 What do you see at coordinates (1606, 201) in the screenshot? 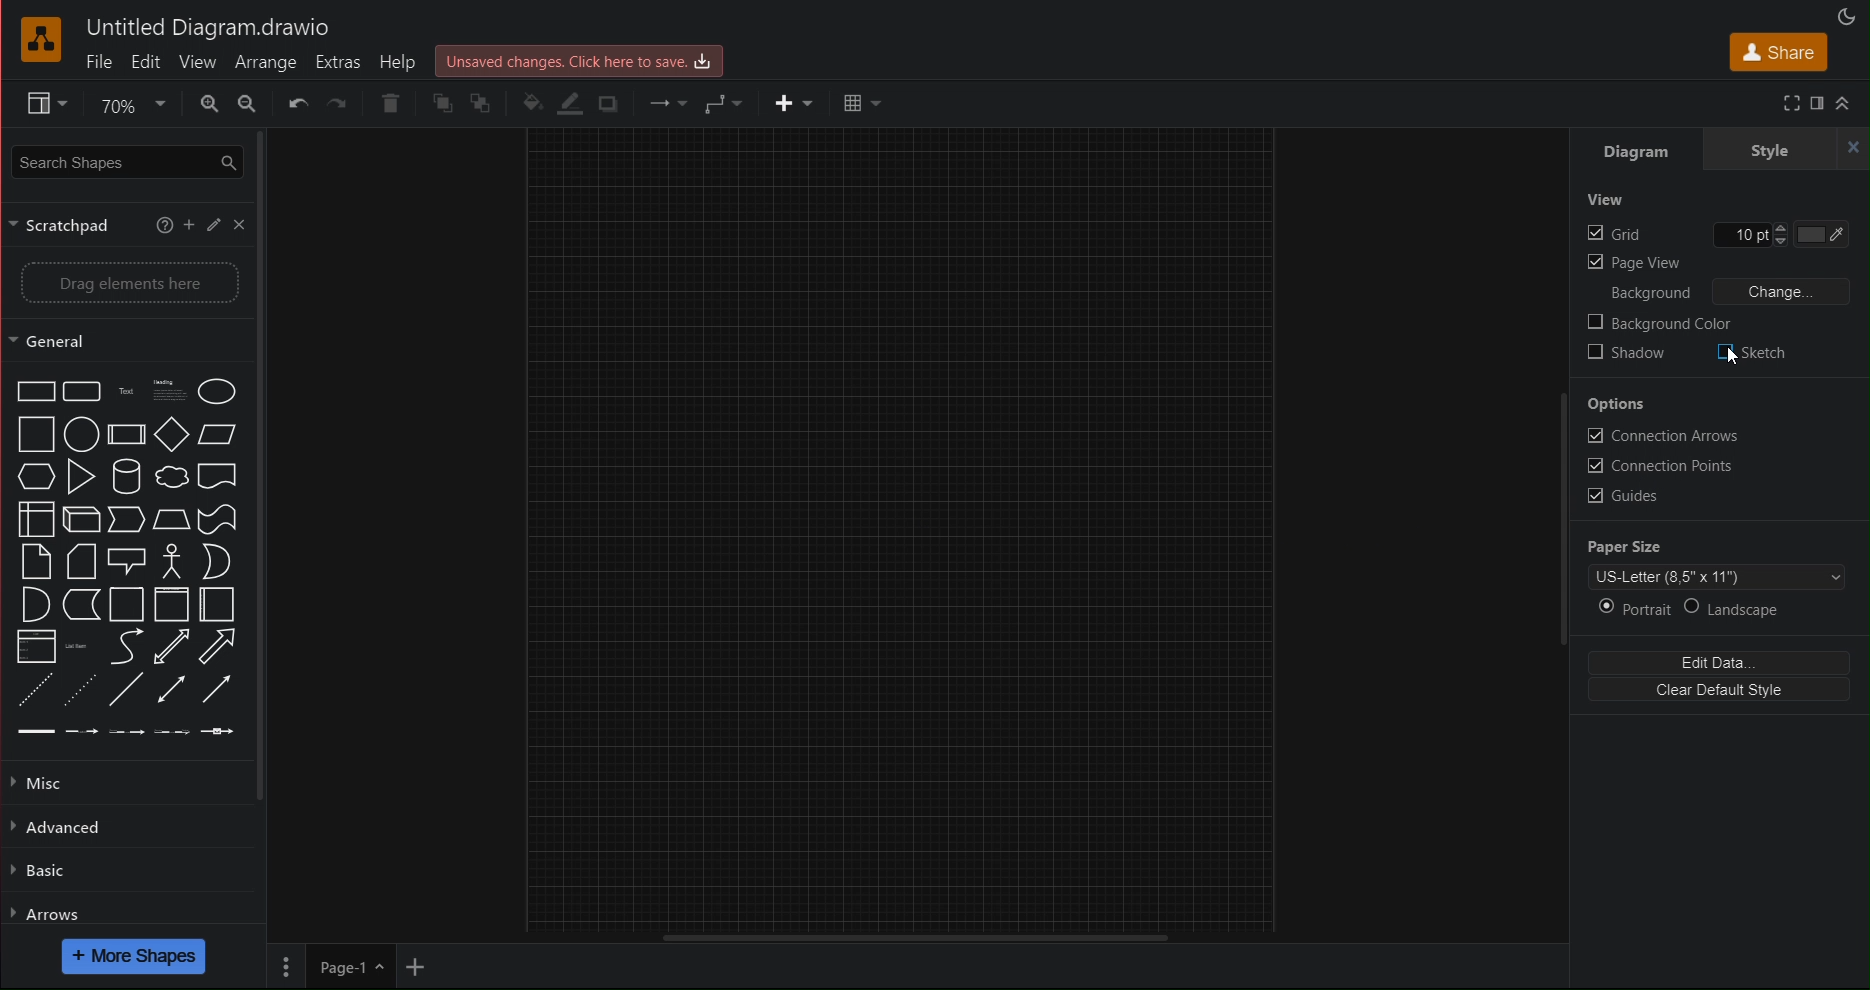
I see `View` at bounding box center [1606, 201].